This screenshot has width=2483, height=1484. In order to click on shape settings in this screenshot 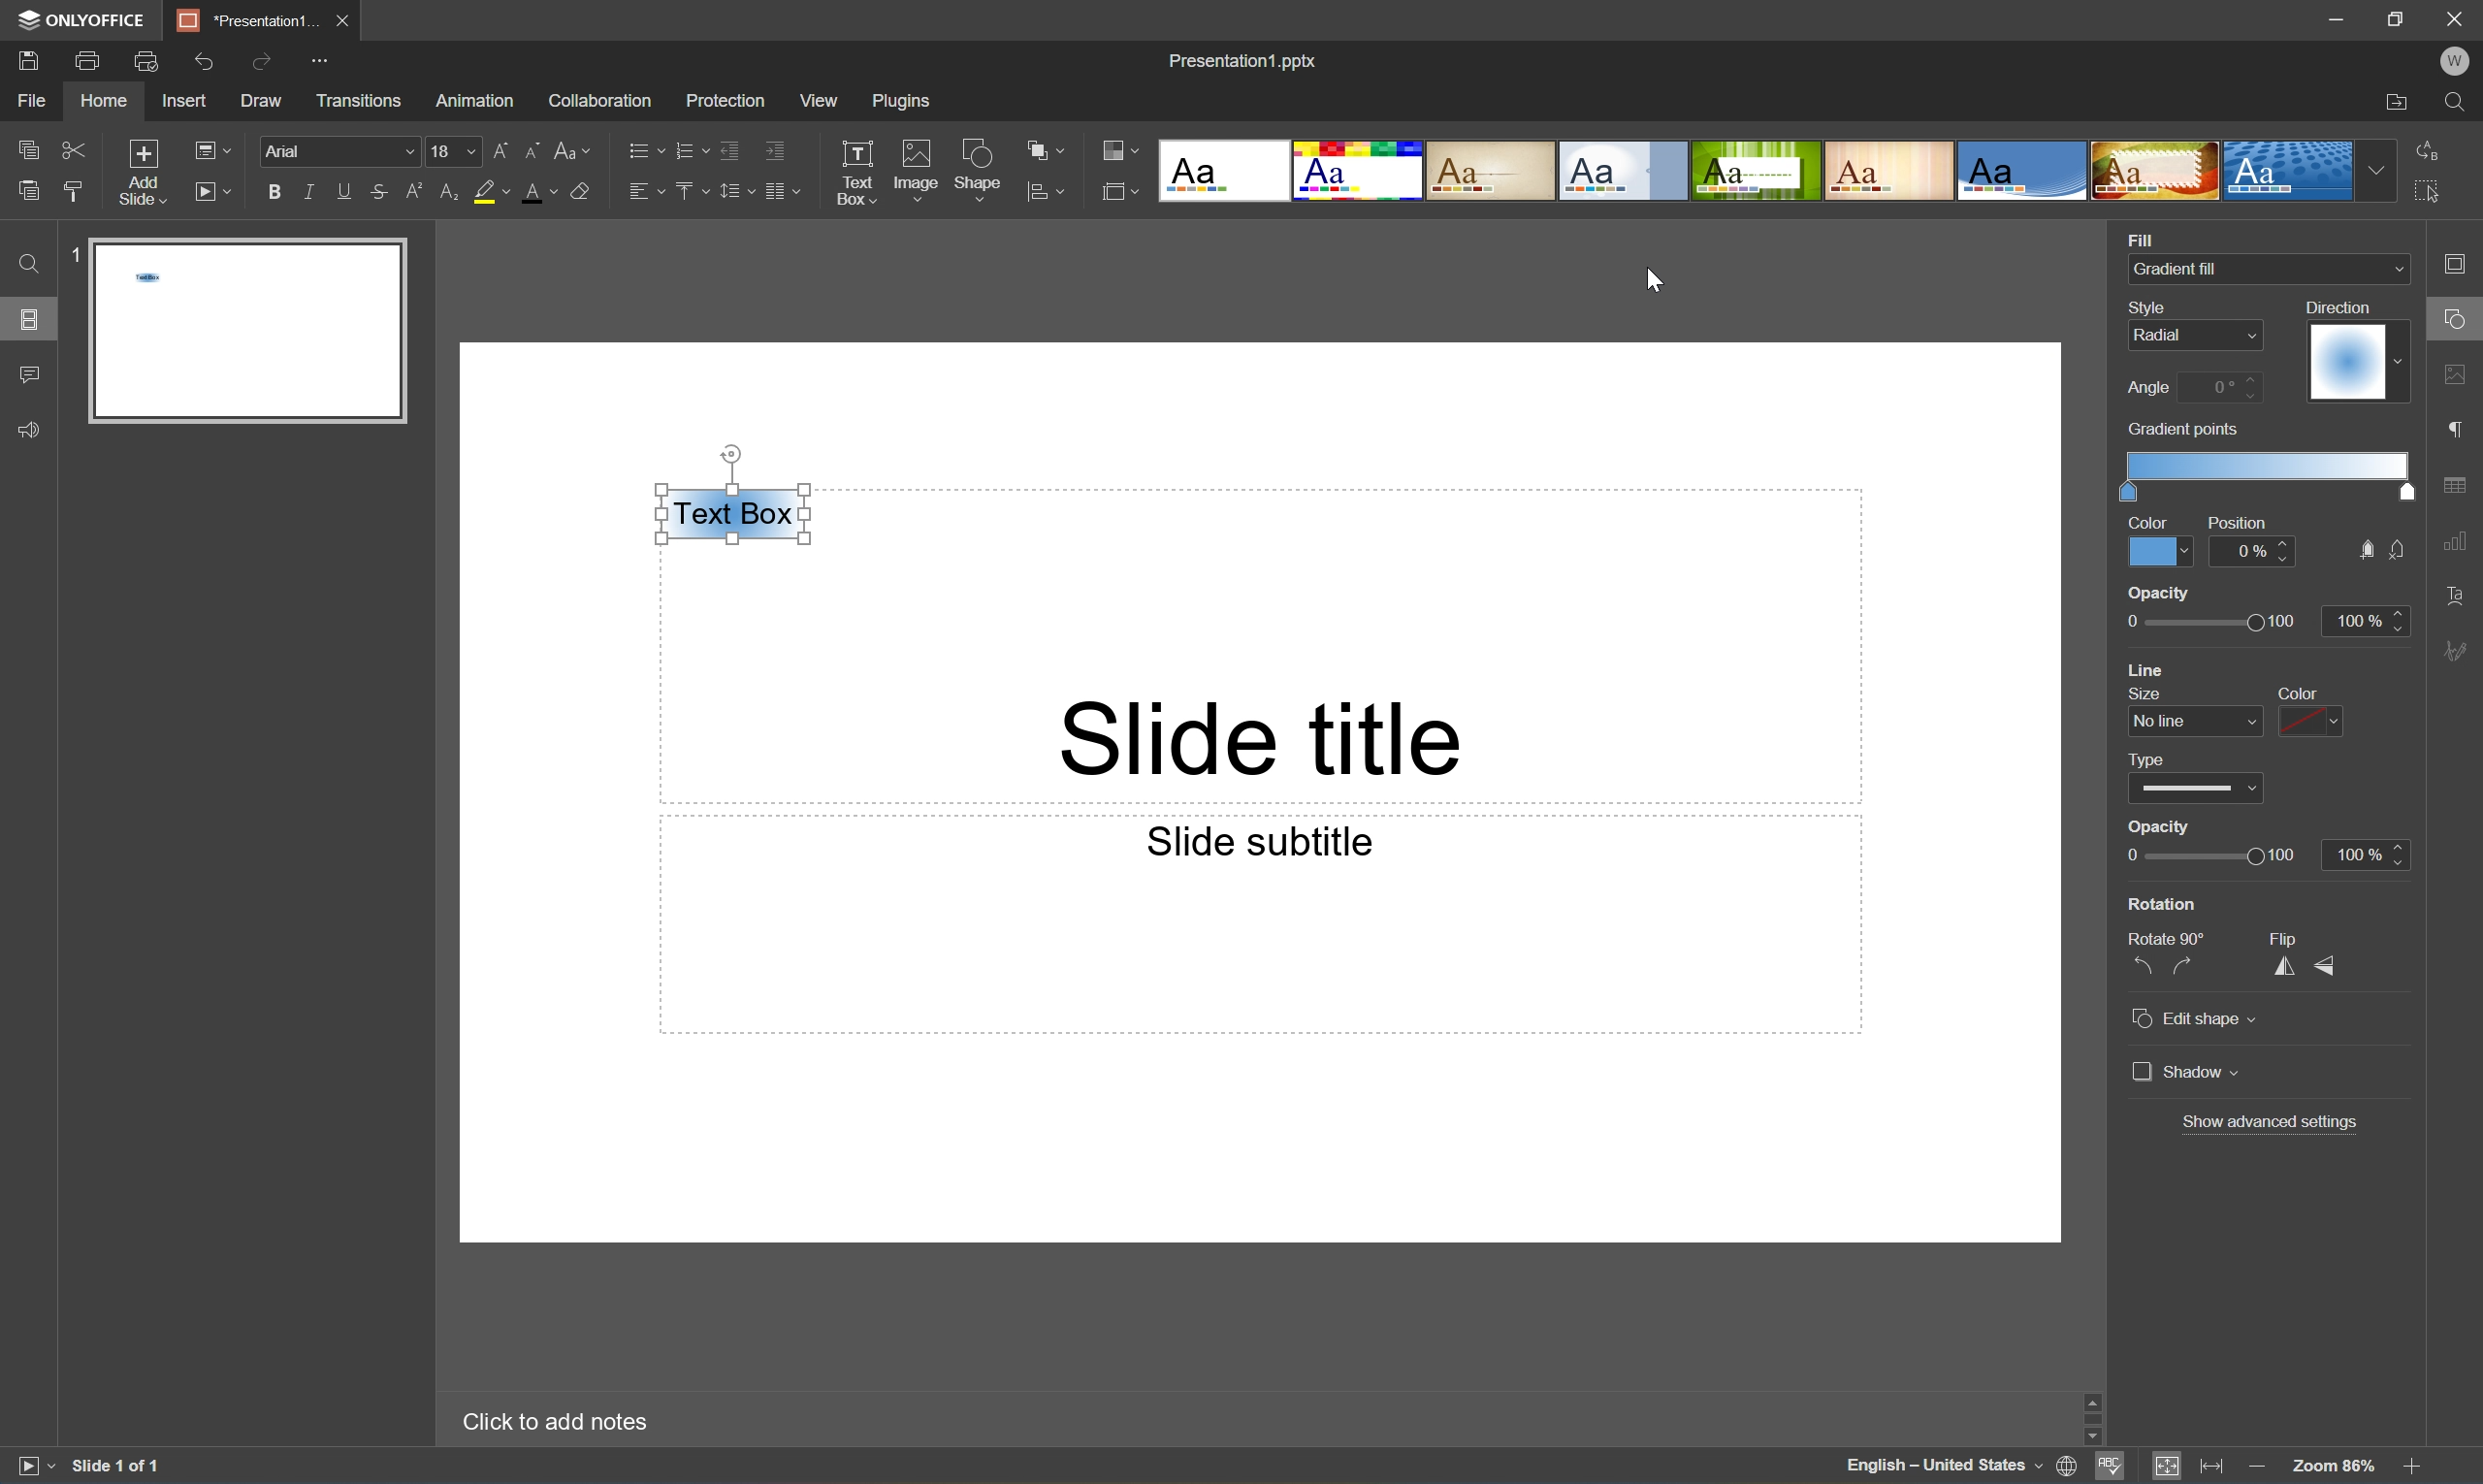, I will do `click(2457, 317)`.